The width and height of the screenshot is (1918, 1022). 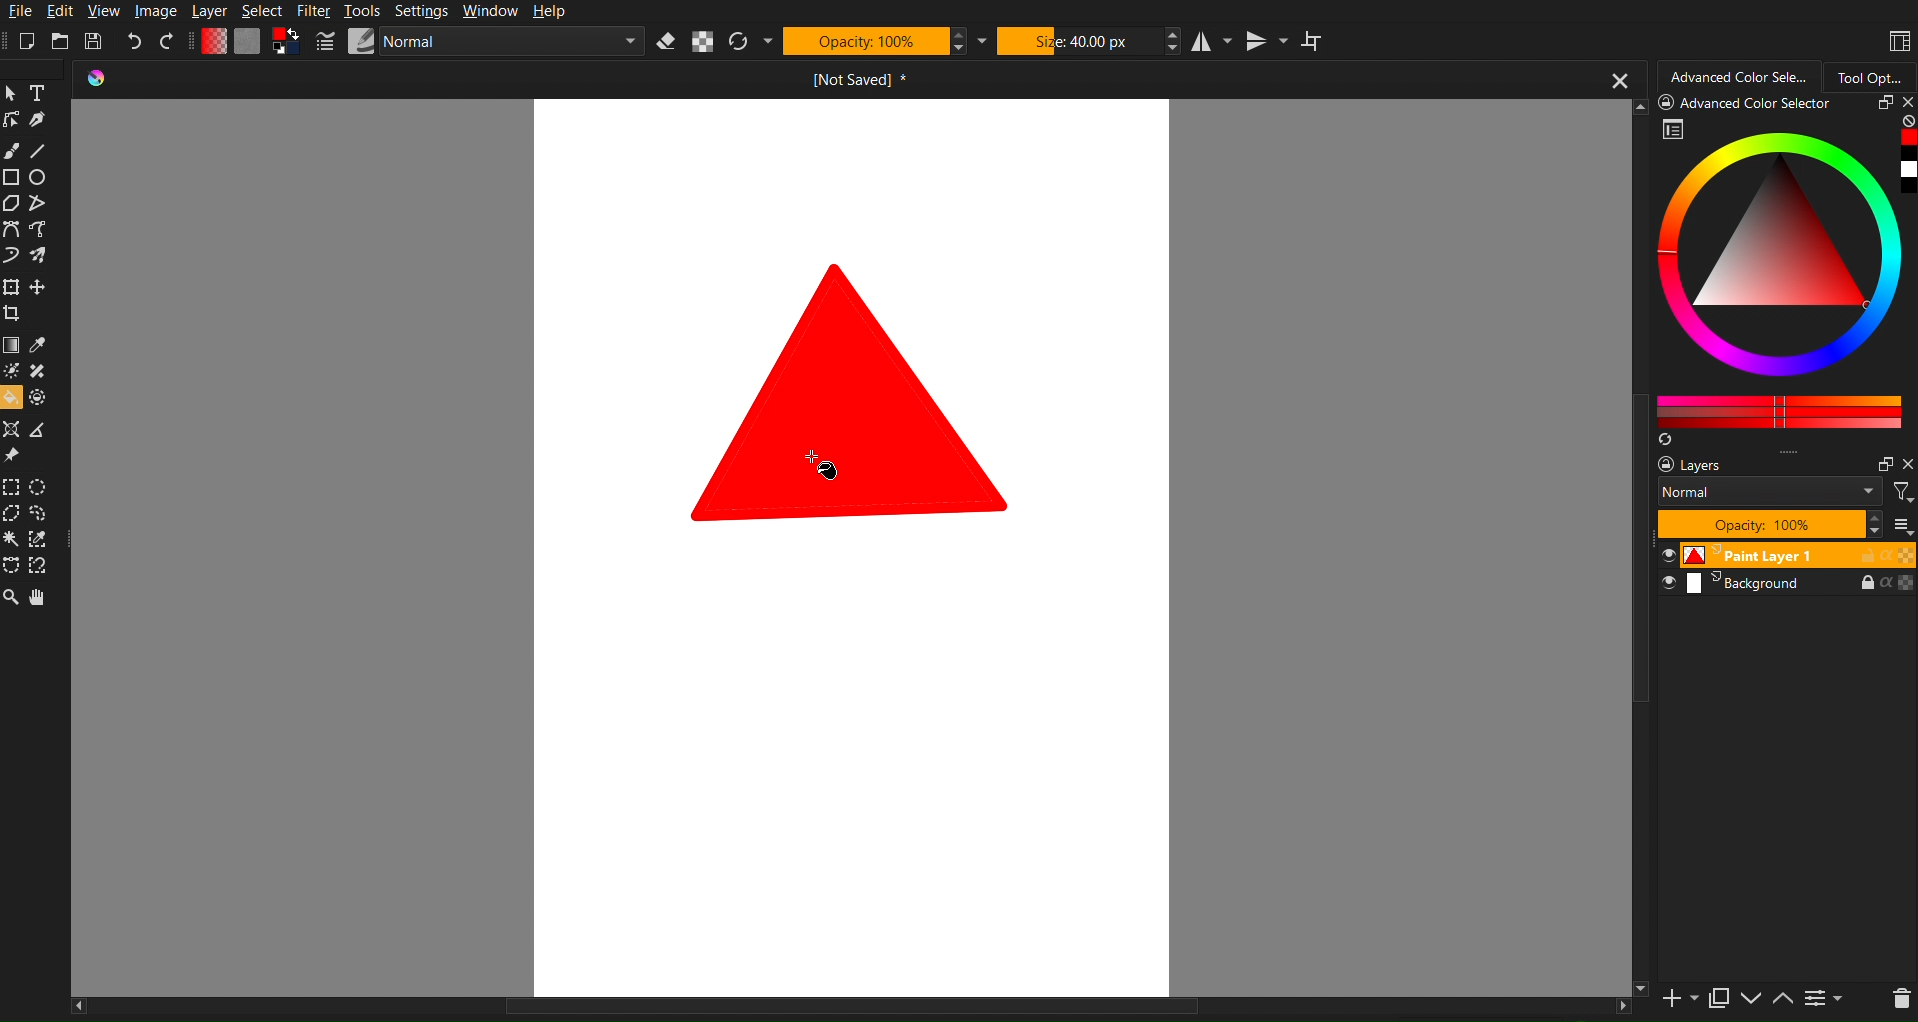 What do you see at coordinates (46, 230) in the screenshot?
I see `freehand path tool` at bounding box center [46, 230].